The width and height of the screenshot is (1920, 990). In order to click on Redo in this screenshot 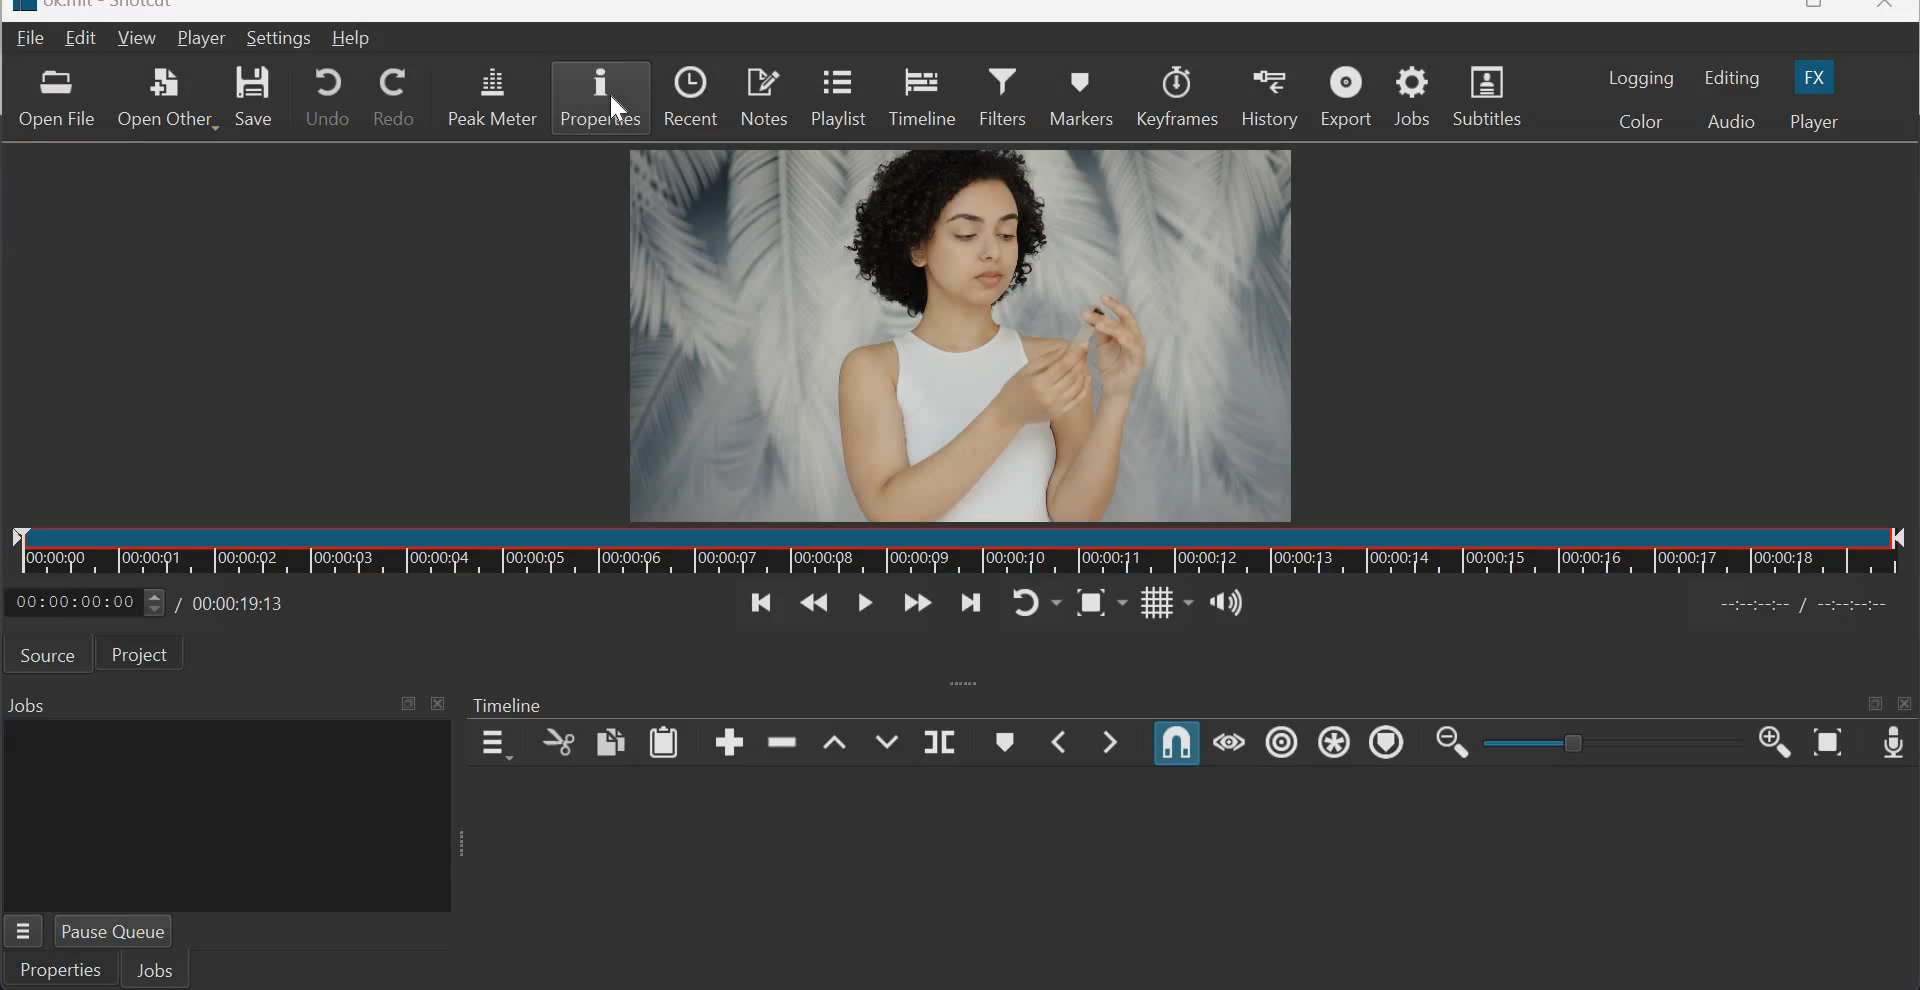, I will do `click(394, 97)`.